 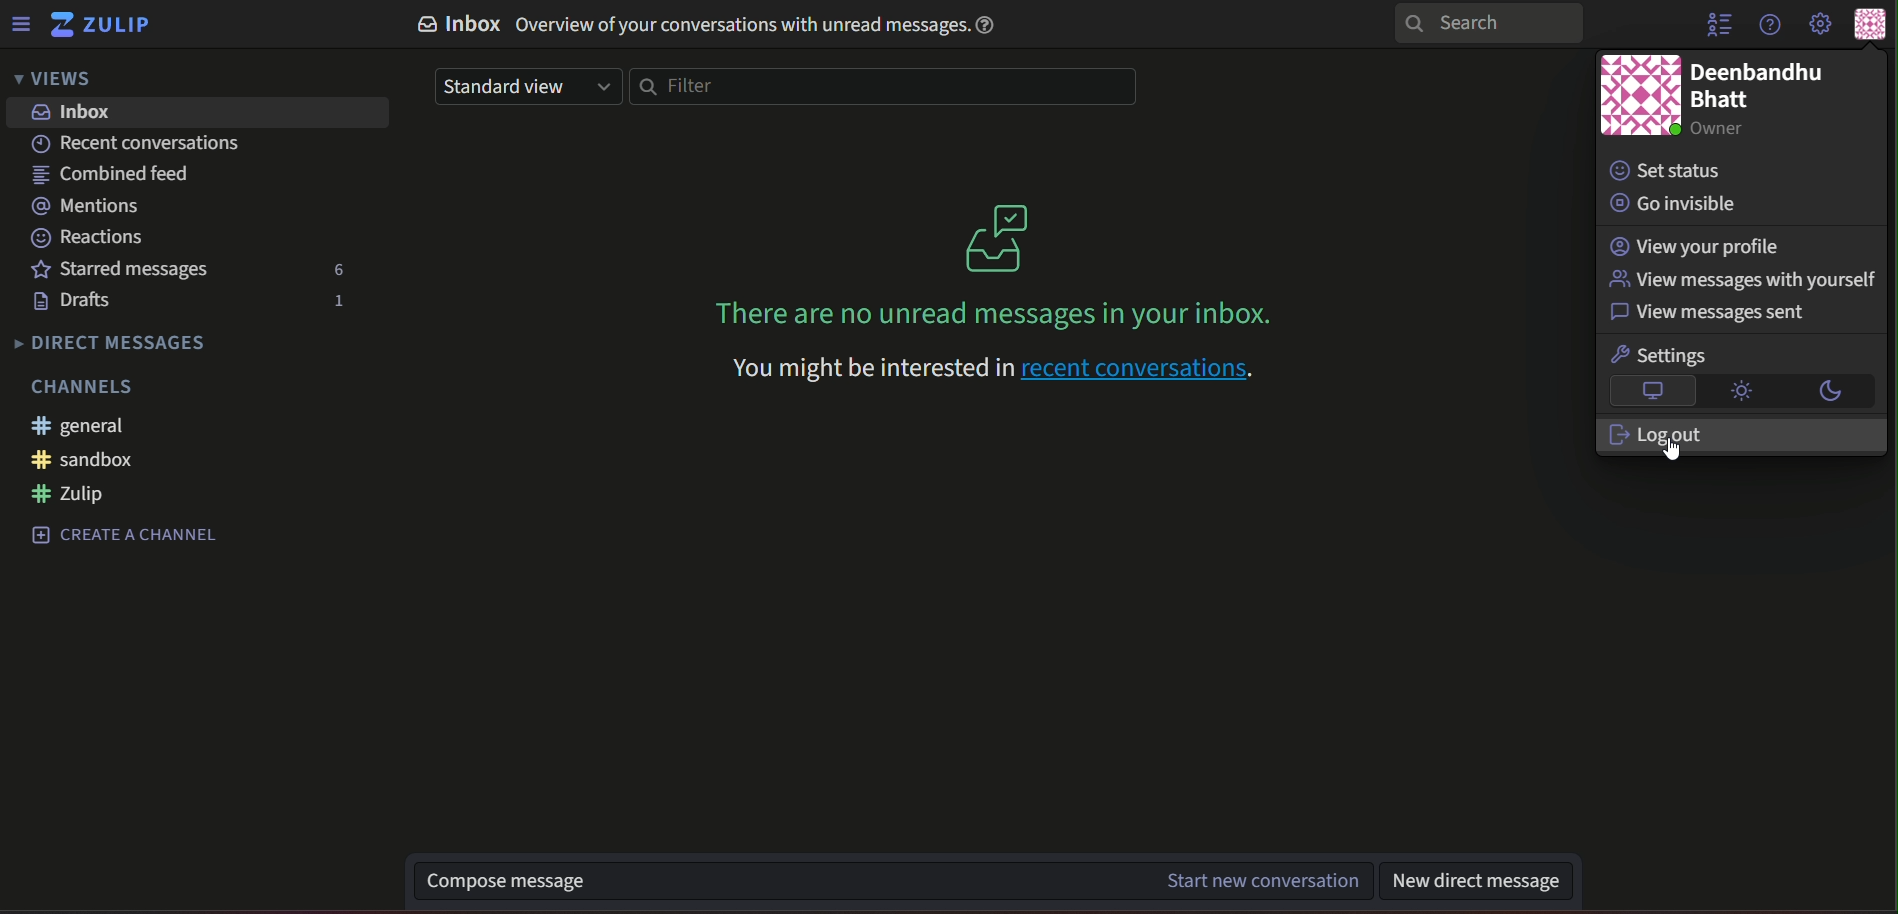 What do you see at coordinates (344, 301) in the screenshot?
I see `number` at bounding box center [344, 301].